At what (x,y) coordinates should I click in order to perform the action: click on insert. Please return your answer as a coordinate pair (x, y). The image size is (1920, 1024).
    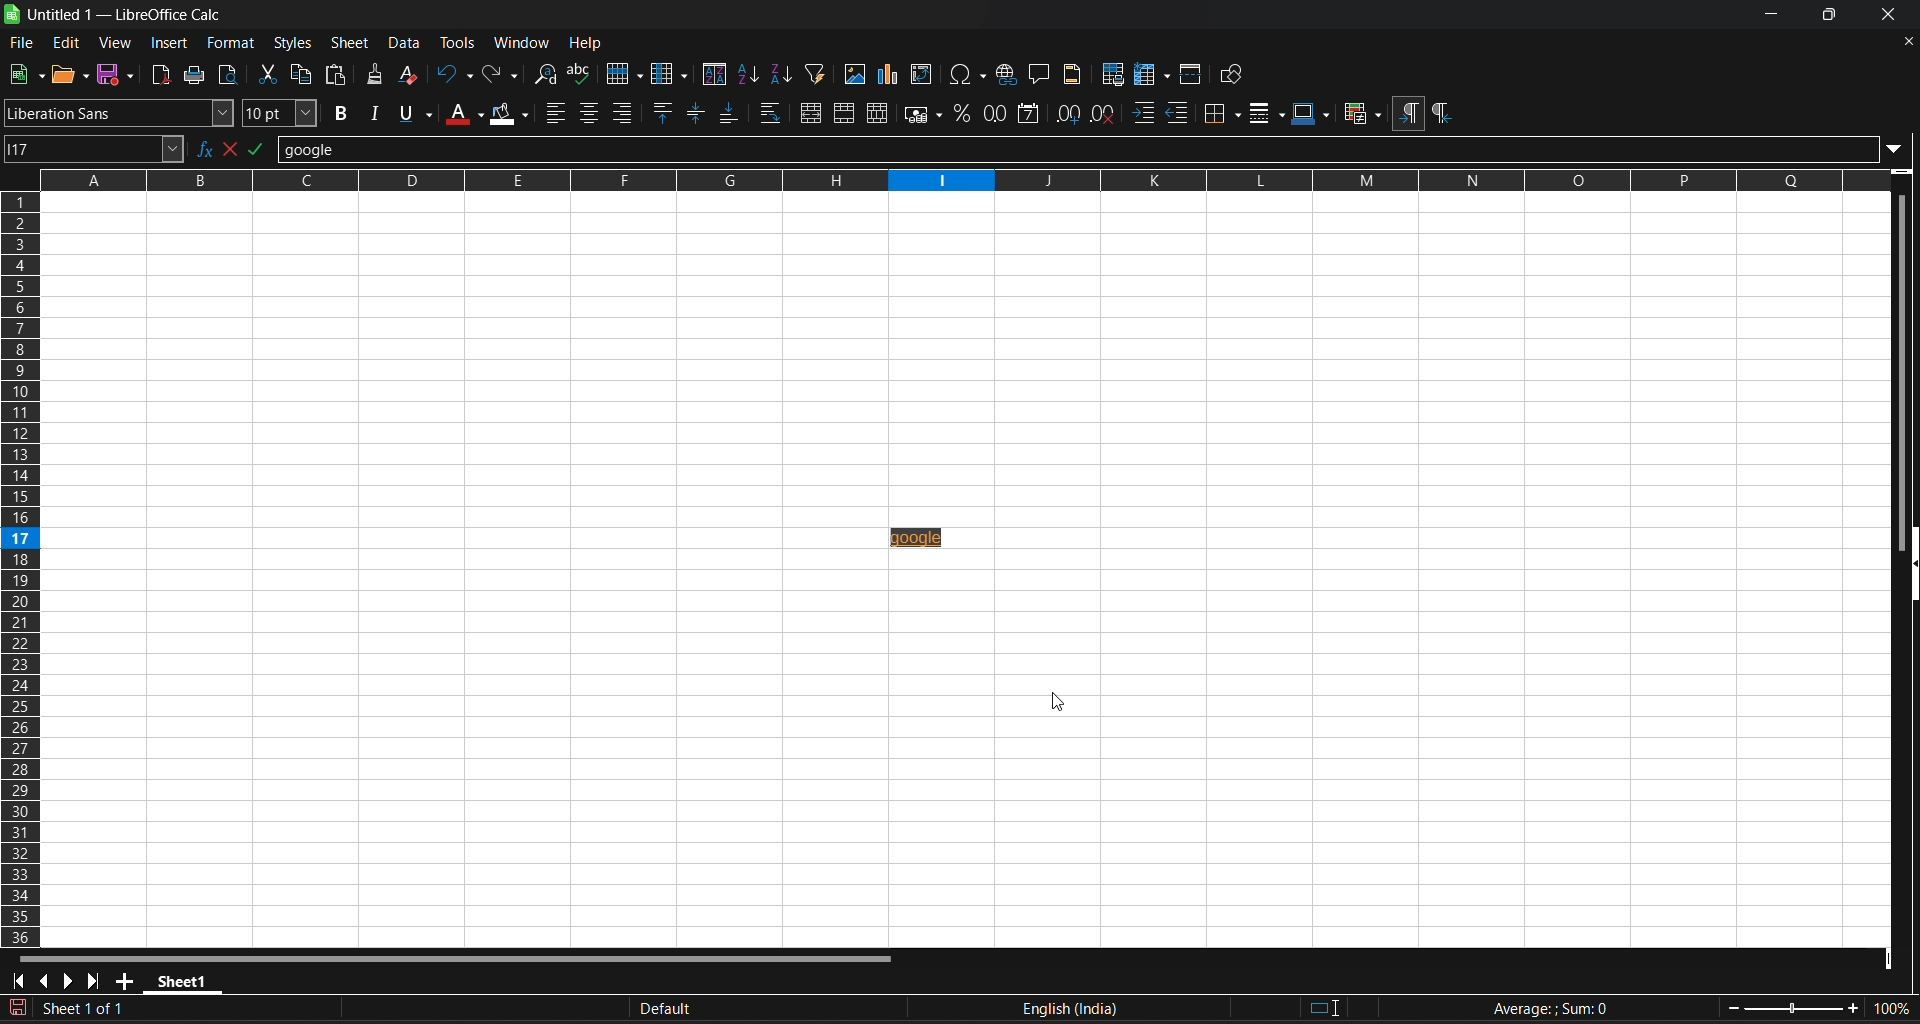
    Looking at the image, I should click on (172, 43).